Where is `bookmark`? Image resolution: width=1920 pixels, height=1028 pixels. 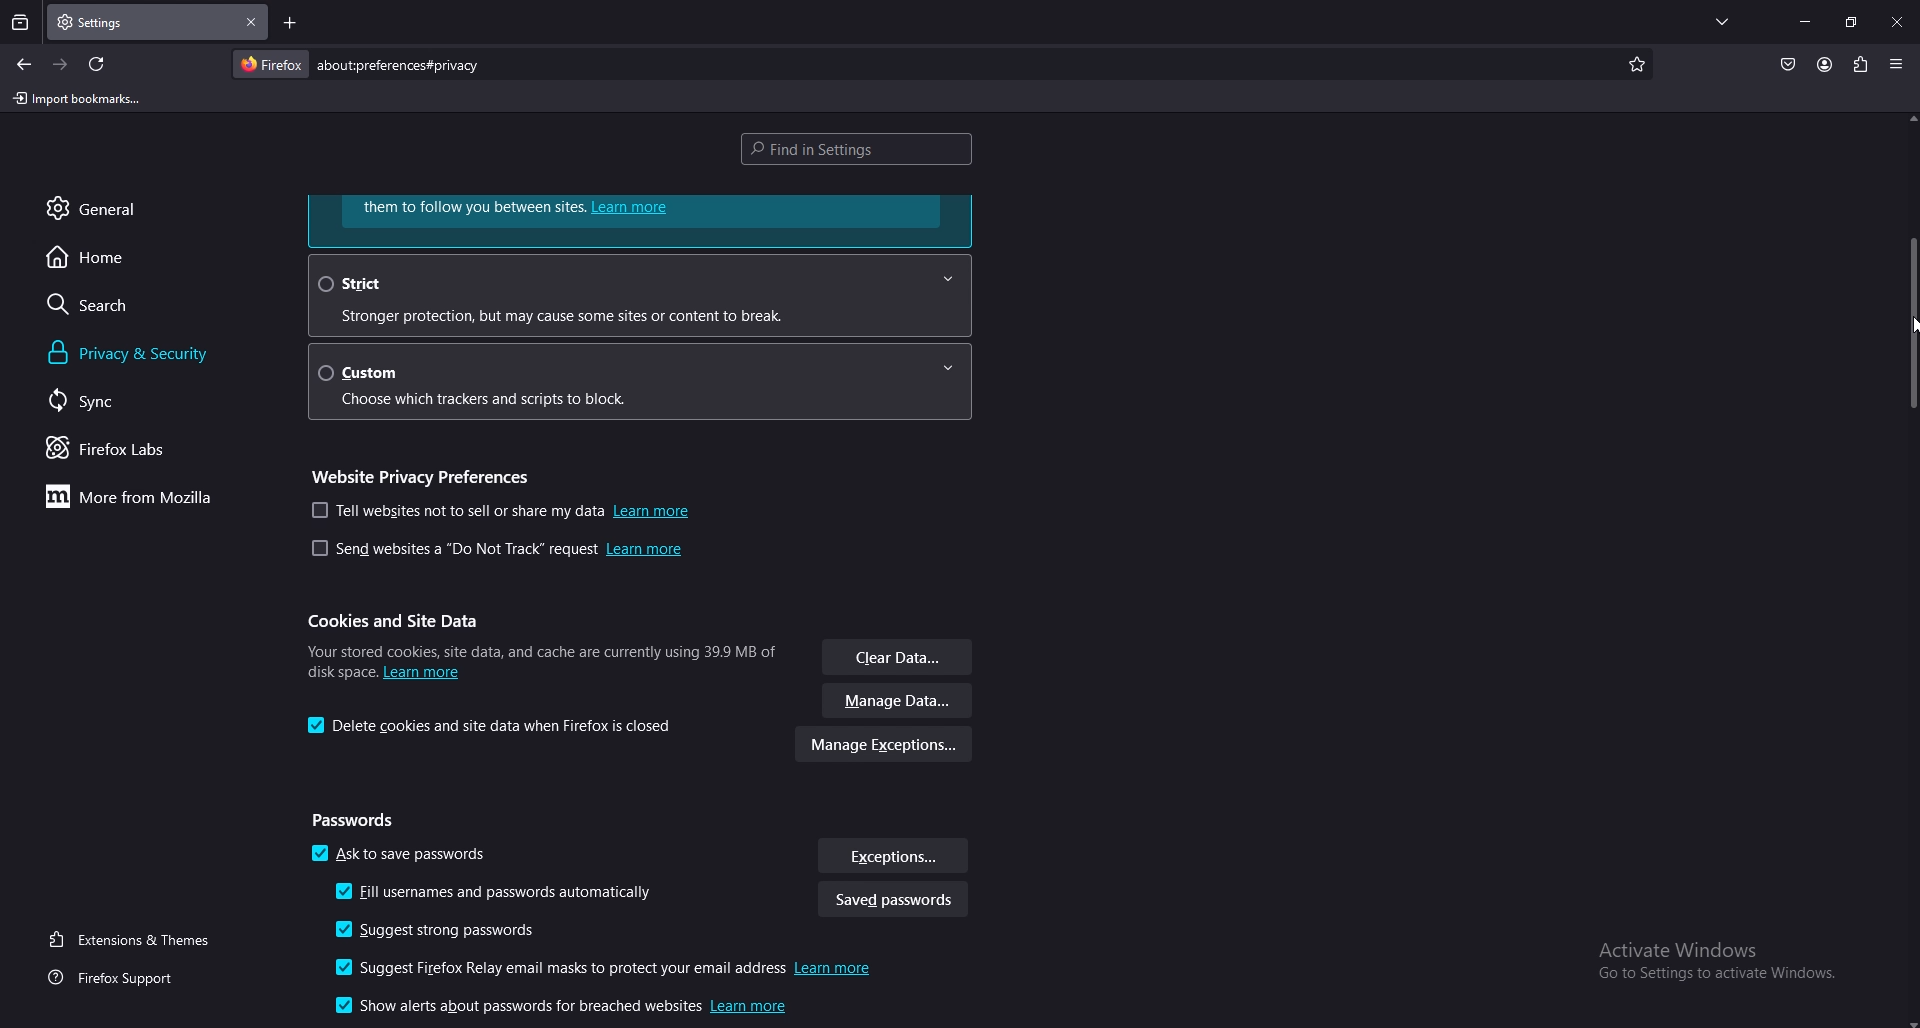 bookmark is located at coordinates (1638, 65).